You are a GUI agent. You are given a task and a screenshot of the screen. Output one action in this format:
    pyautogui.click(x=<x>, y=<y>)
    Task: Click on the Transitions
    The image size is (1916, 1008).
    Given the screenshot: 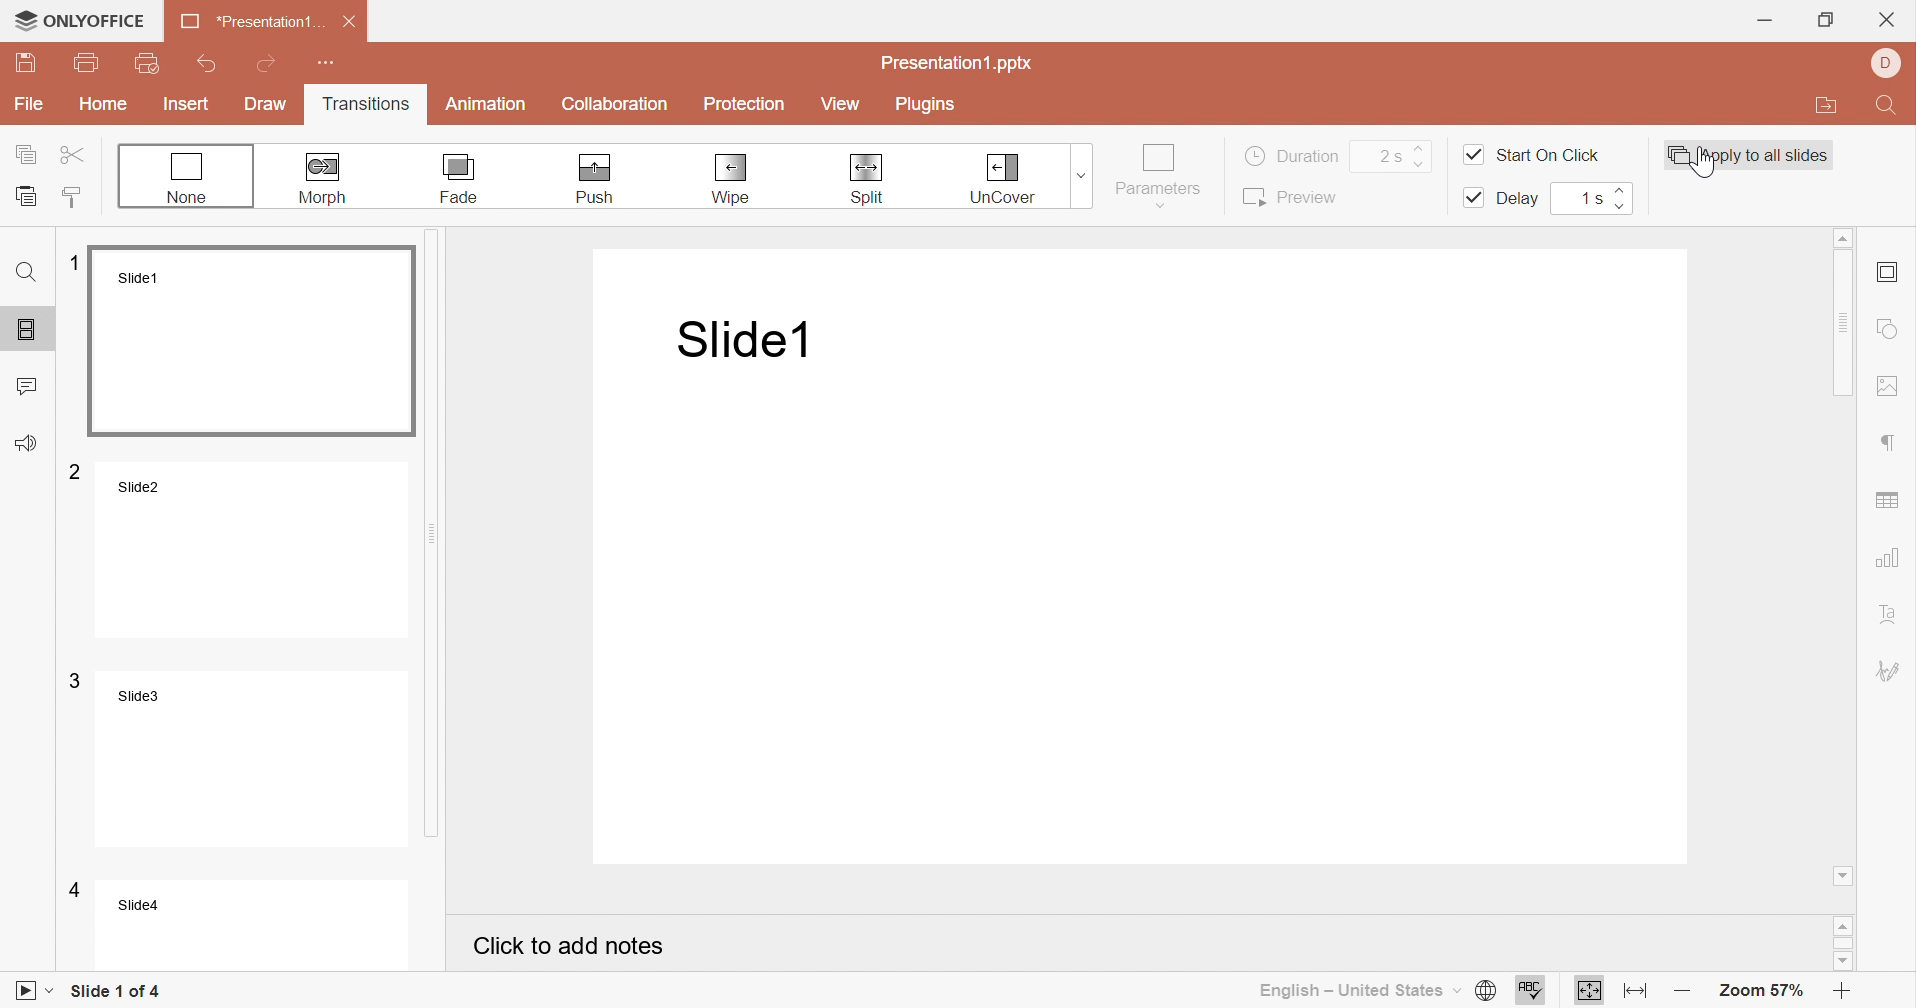 What is the action you would take?
    pyautogui.click(x=365, y=106)
    